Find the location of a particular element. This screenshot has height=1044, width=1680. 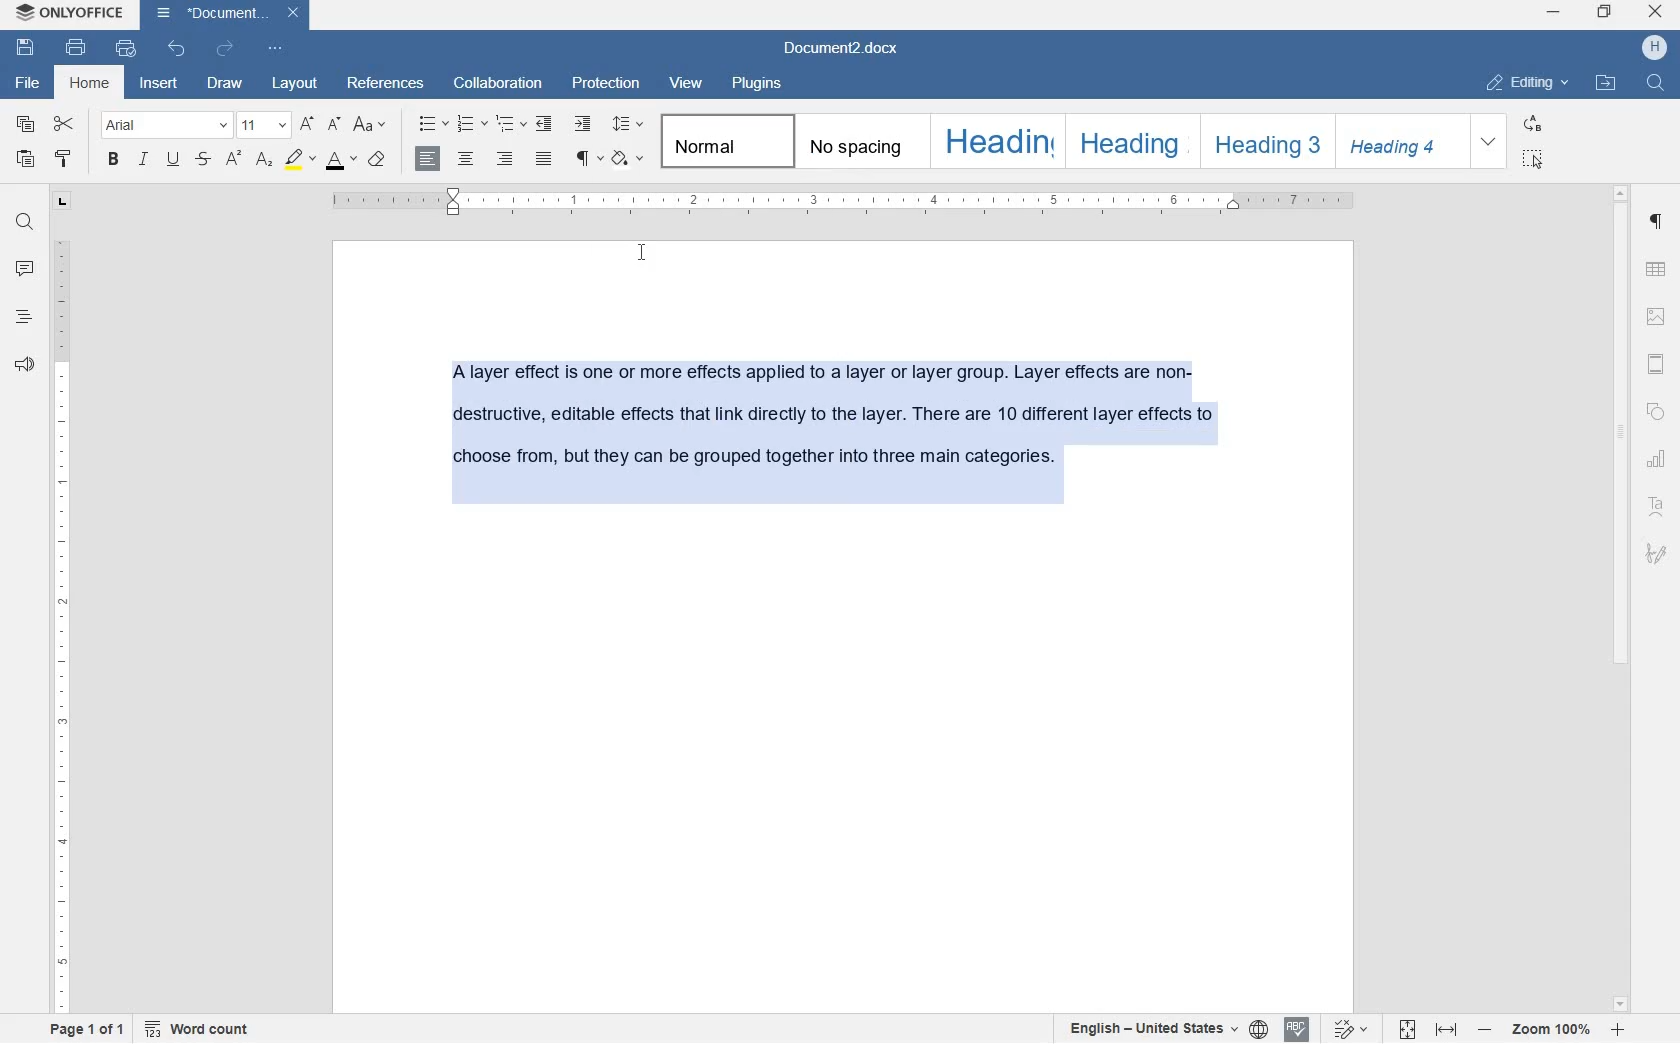

heading 3 is located at coordinates (1267, 142).